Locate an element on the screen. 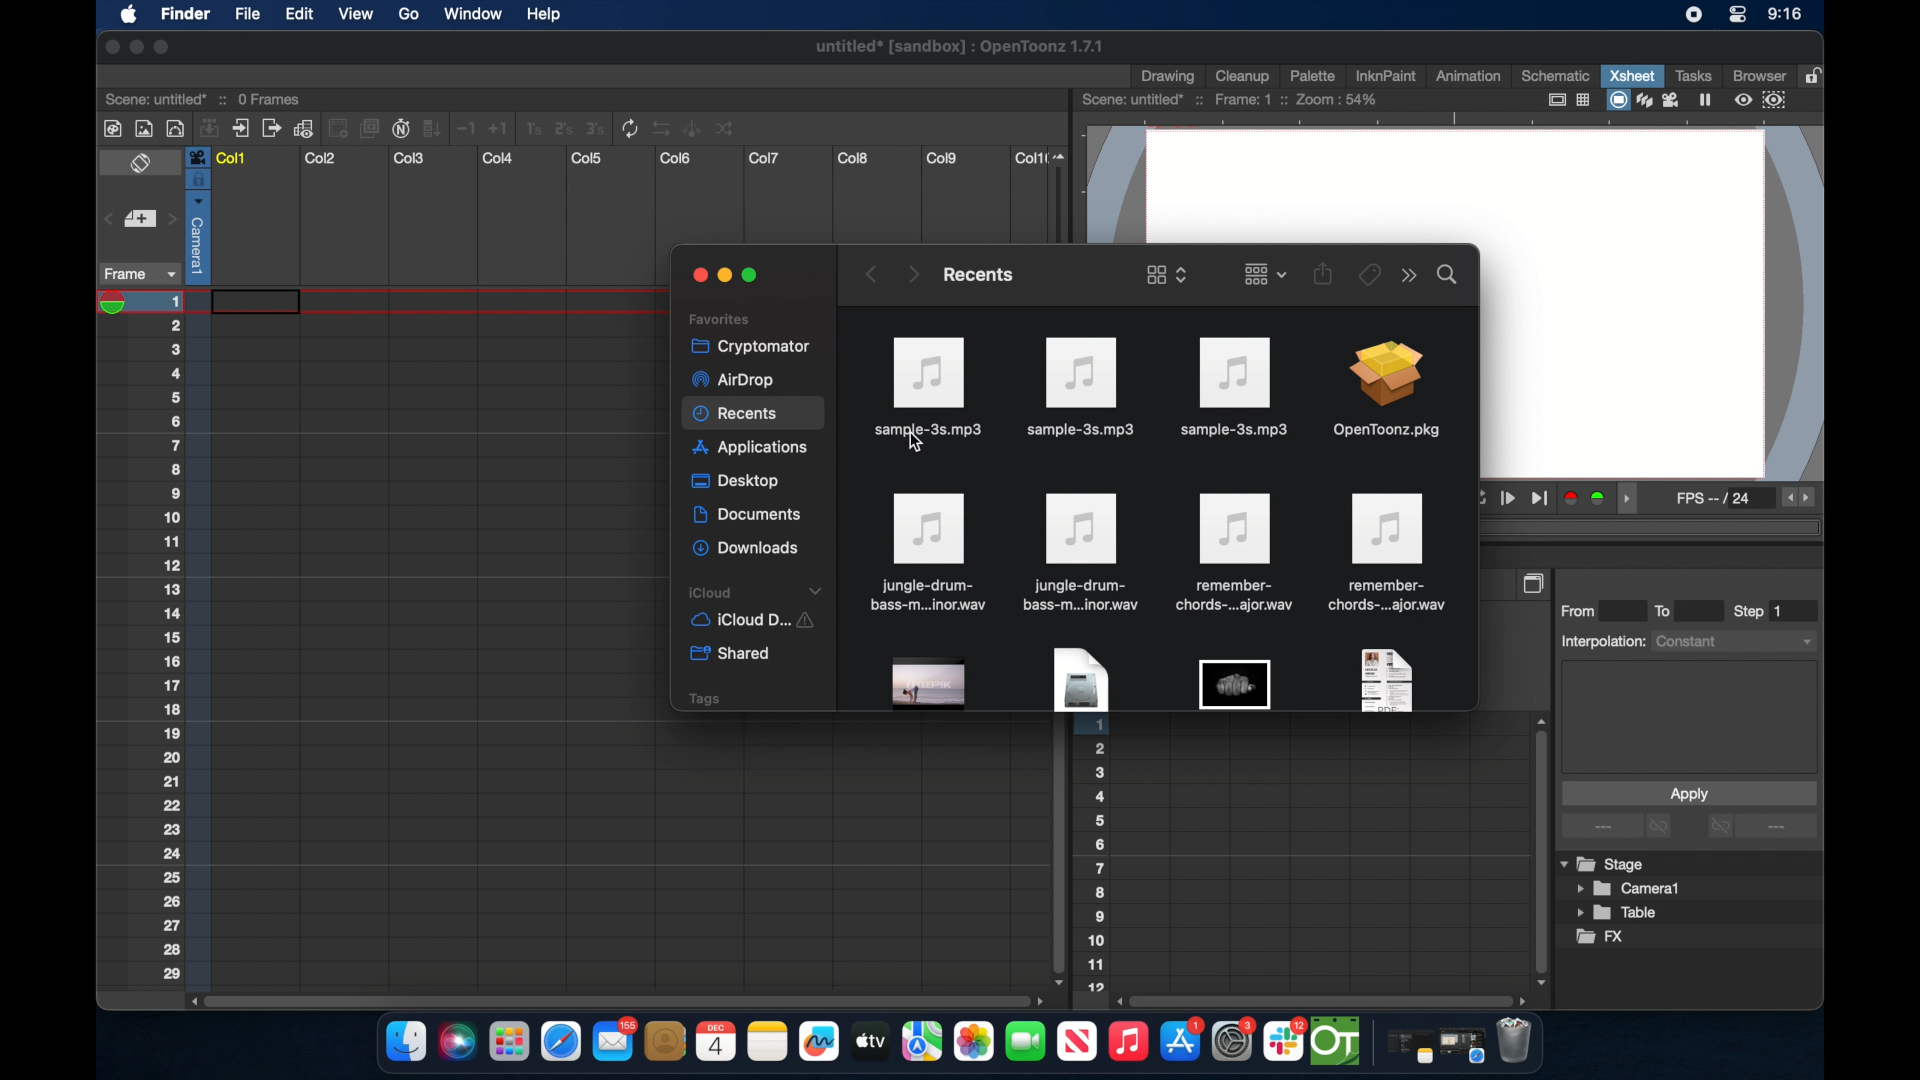 The width and height of the screenshot is (1920, 1080). slider is located at coordinates (1064, 194).